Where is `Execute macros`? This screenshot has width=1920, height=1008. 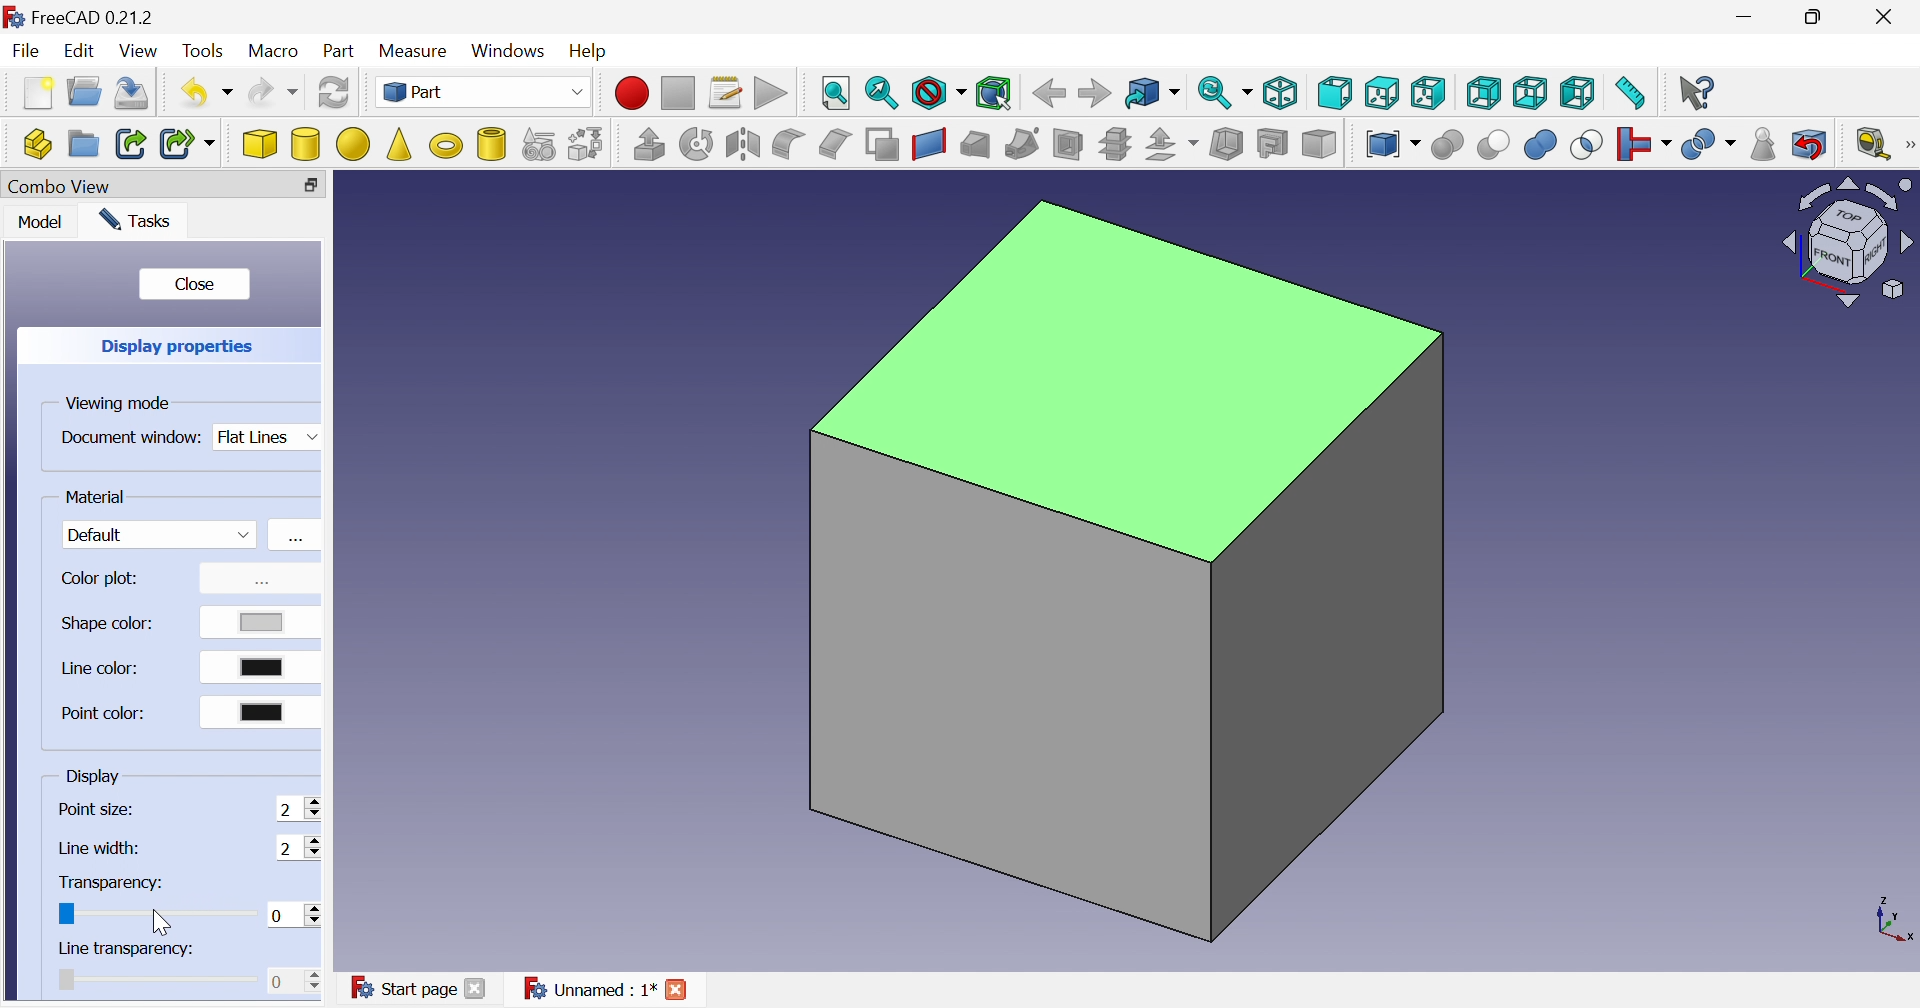 Execute macros is located at coordinates (771, 92).